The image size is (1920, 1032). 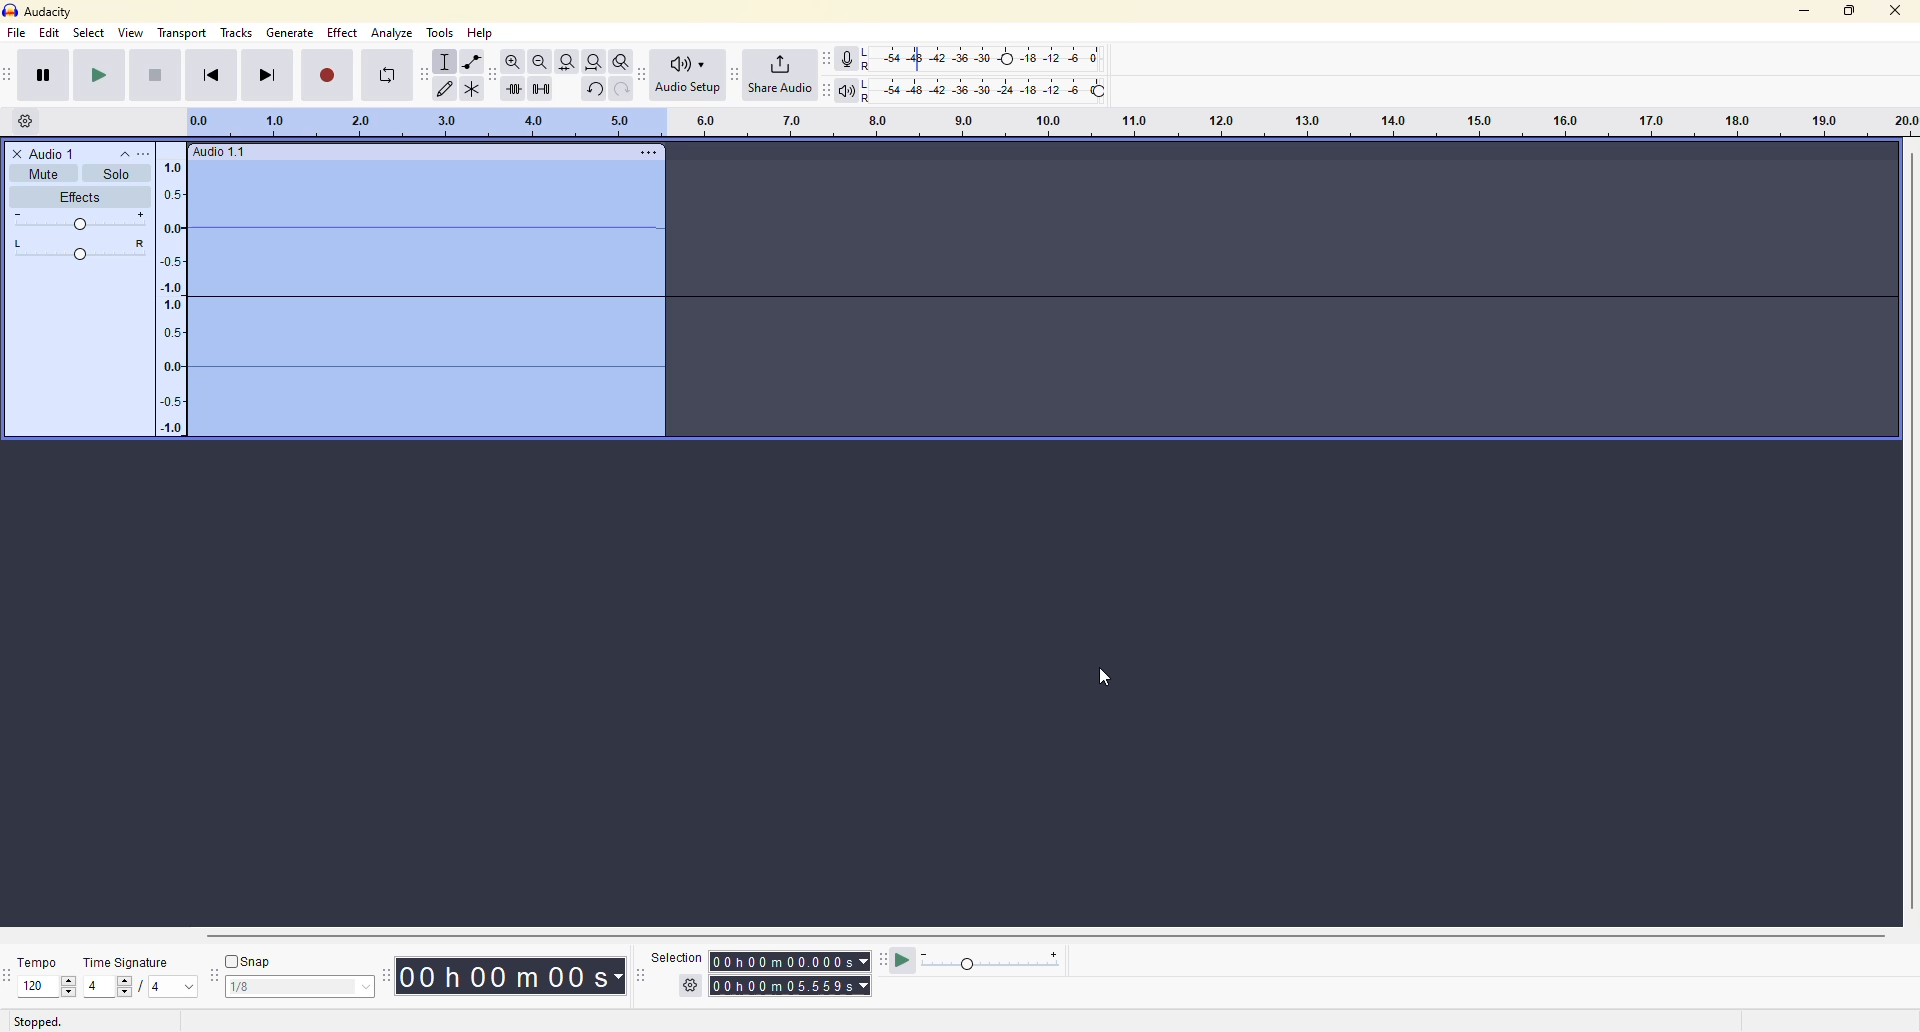 What do you see at coordinates (394, 33) in the screenshot?
I see `analyze` at bounding box center [394, 33].